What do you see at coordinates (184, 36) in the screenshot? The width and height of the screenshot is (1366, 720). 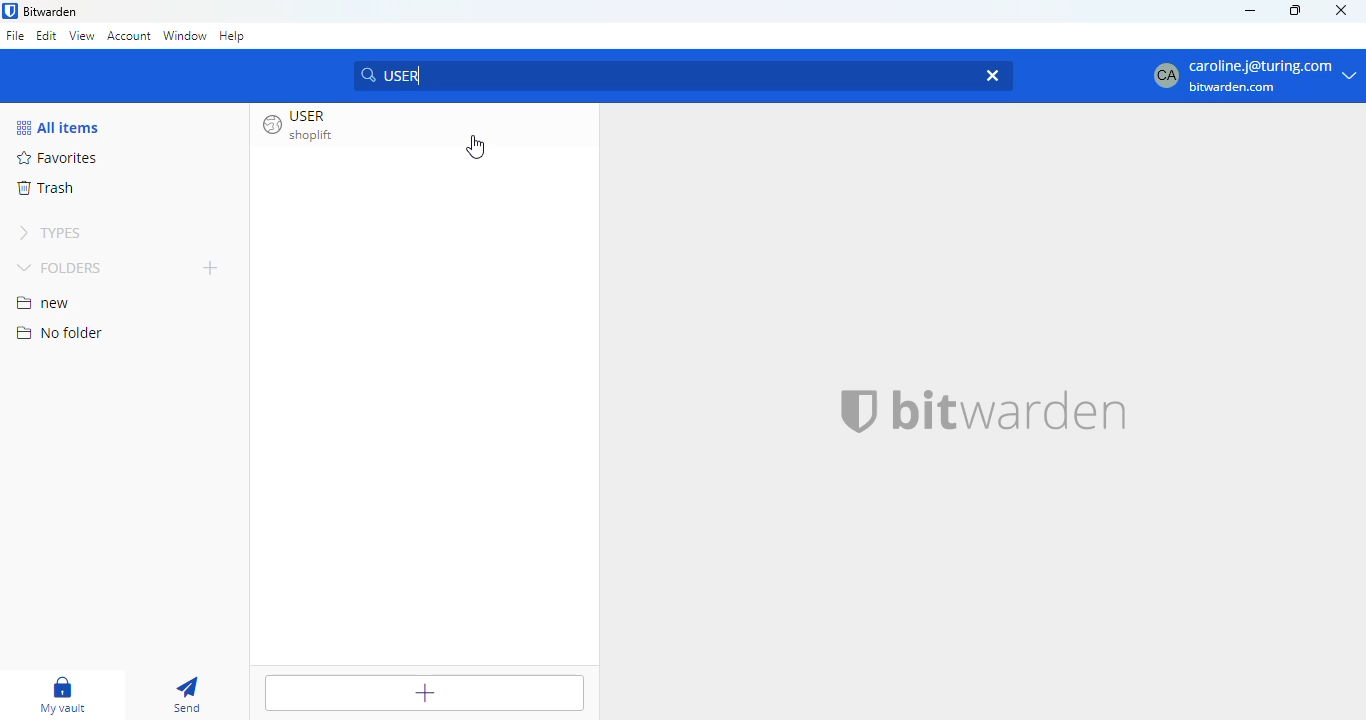 I see `window` at bounding box center [184, 36].